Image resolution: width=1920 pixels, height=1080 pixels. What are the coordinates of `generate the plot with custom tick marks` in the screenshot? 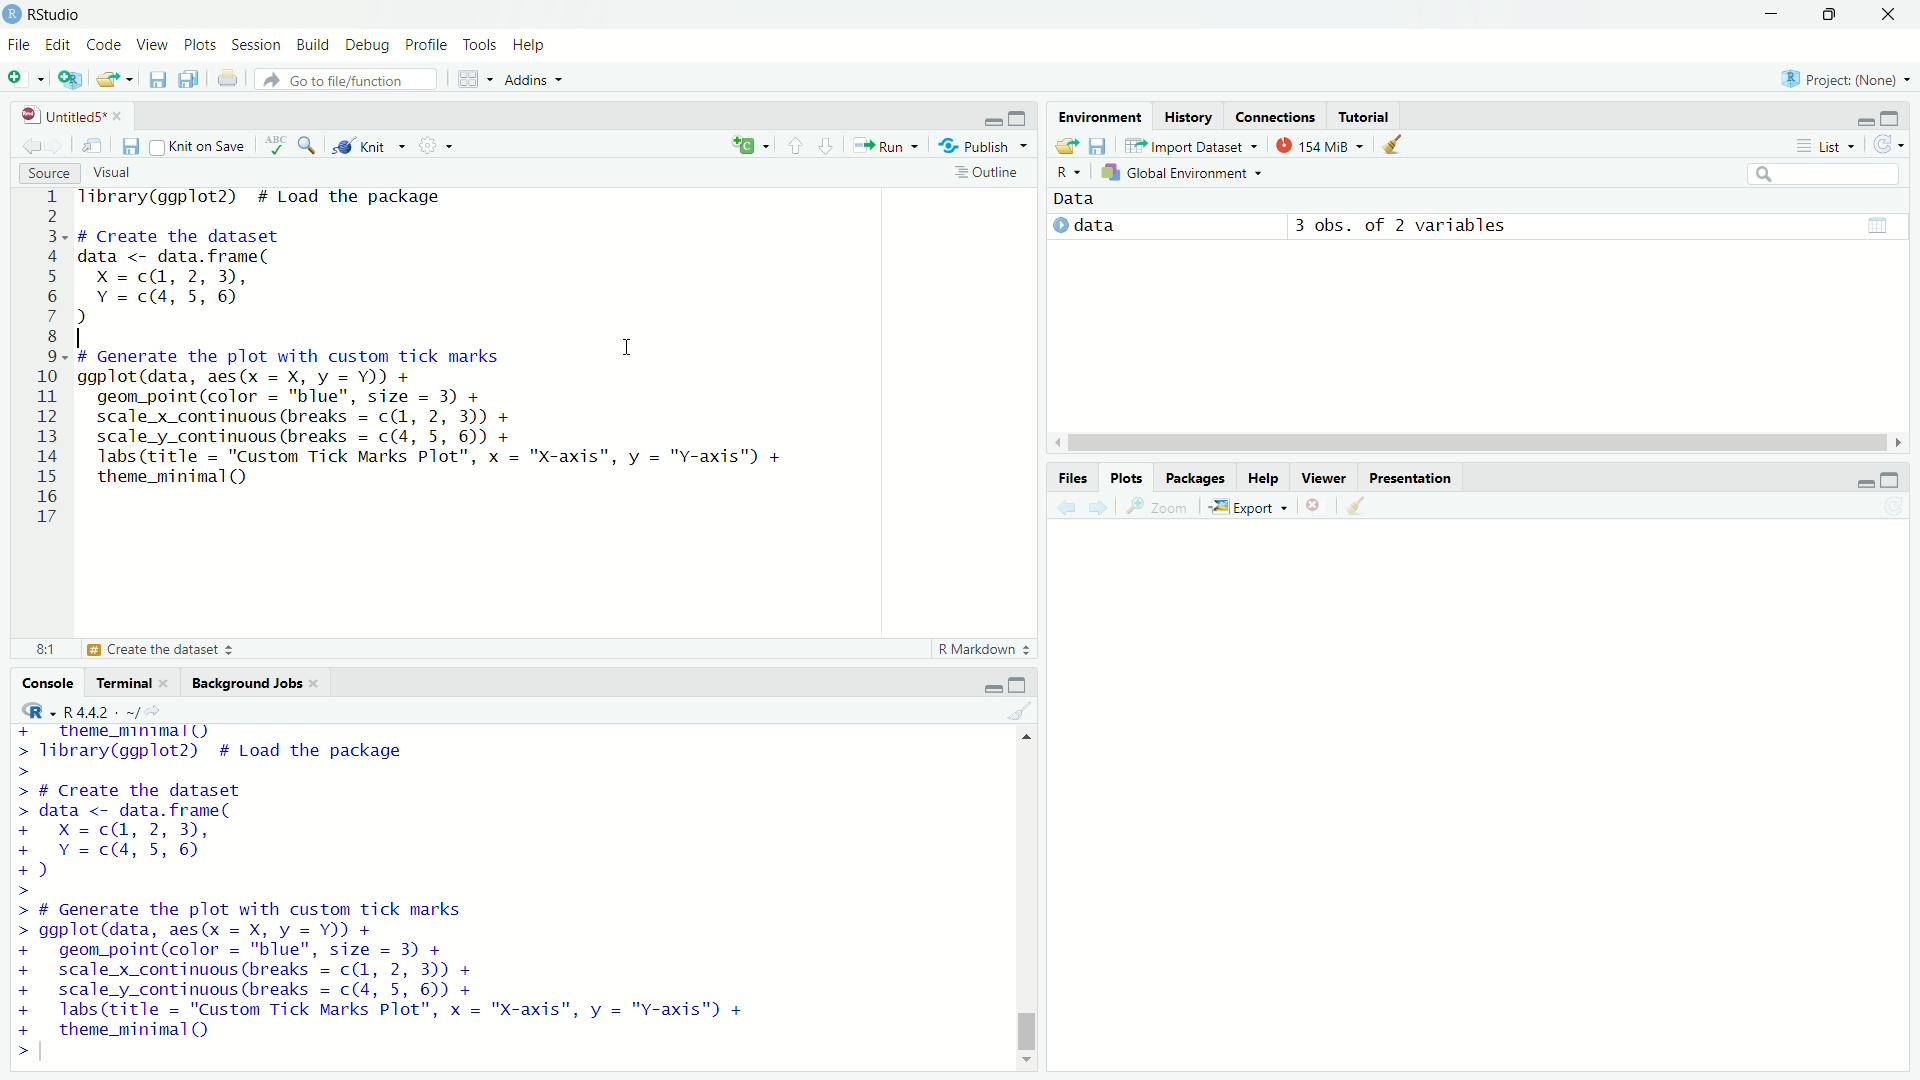 It's located at (239, 650).